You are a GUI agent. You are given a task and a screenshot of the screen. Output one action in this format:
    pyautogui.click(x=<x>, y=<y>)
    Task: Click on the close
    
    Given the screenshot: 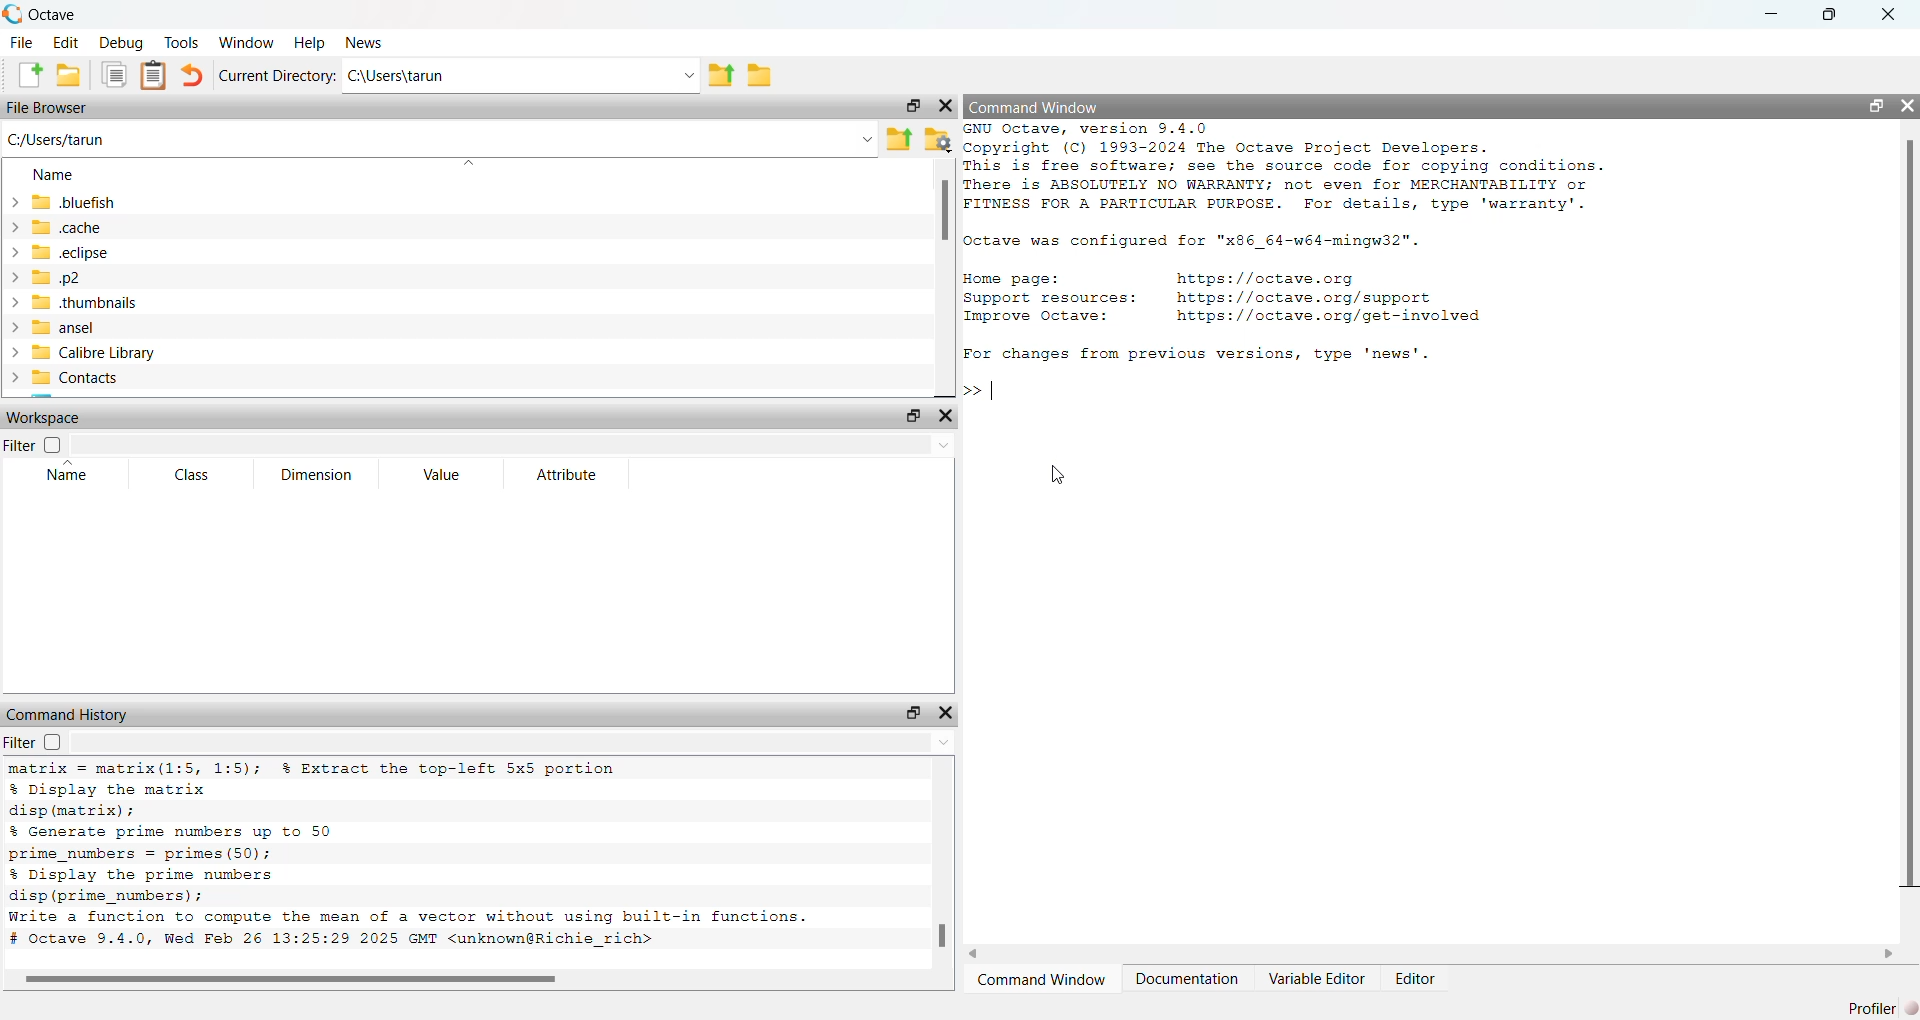 What is the action you would take?
    pyautogui.click(x=946, y=713)
    